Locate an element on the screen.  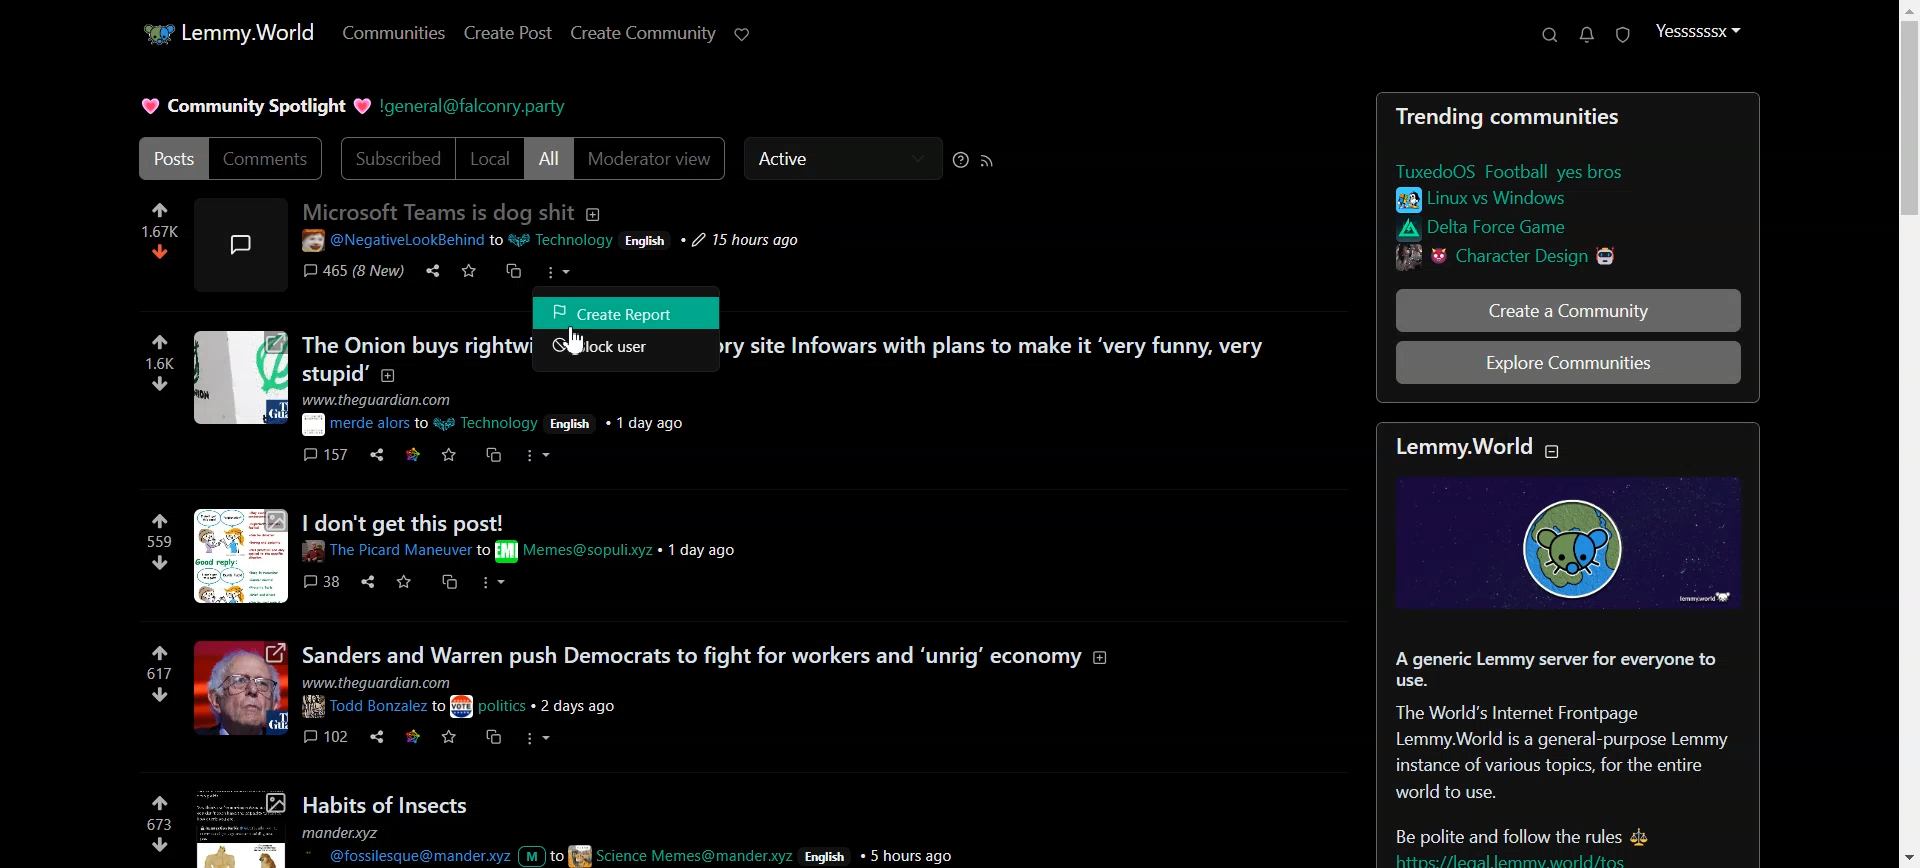
 is located at coordinates (557, 273).